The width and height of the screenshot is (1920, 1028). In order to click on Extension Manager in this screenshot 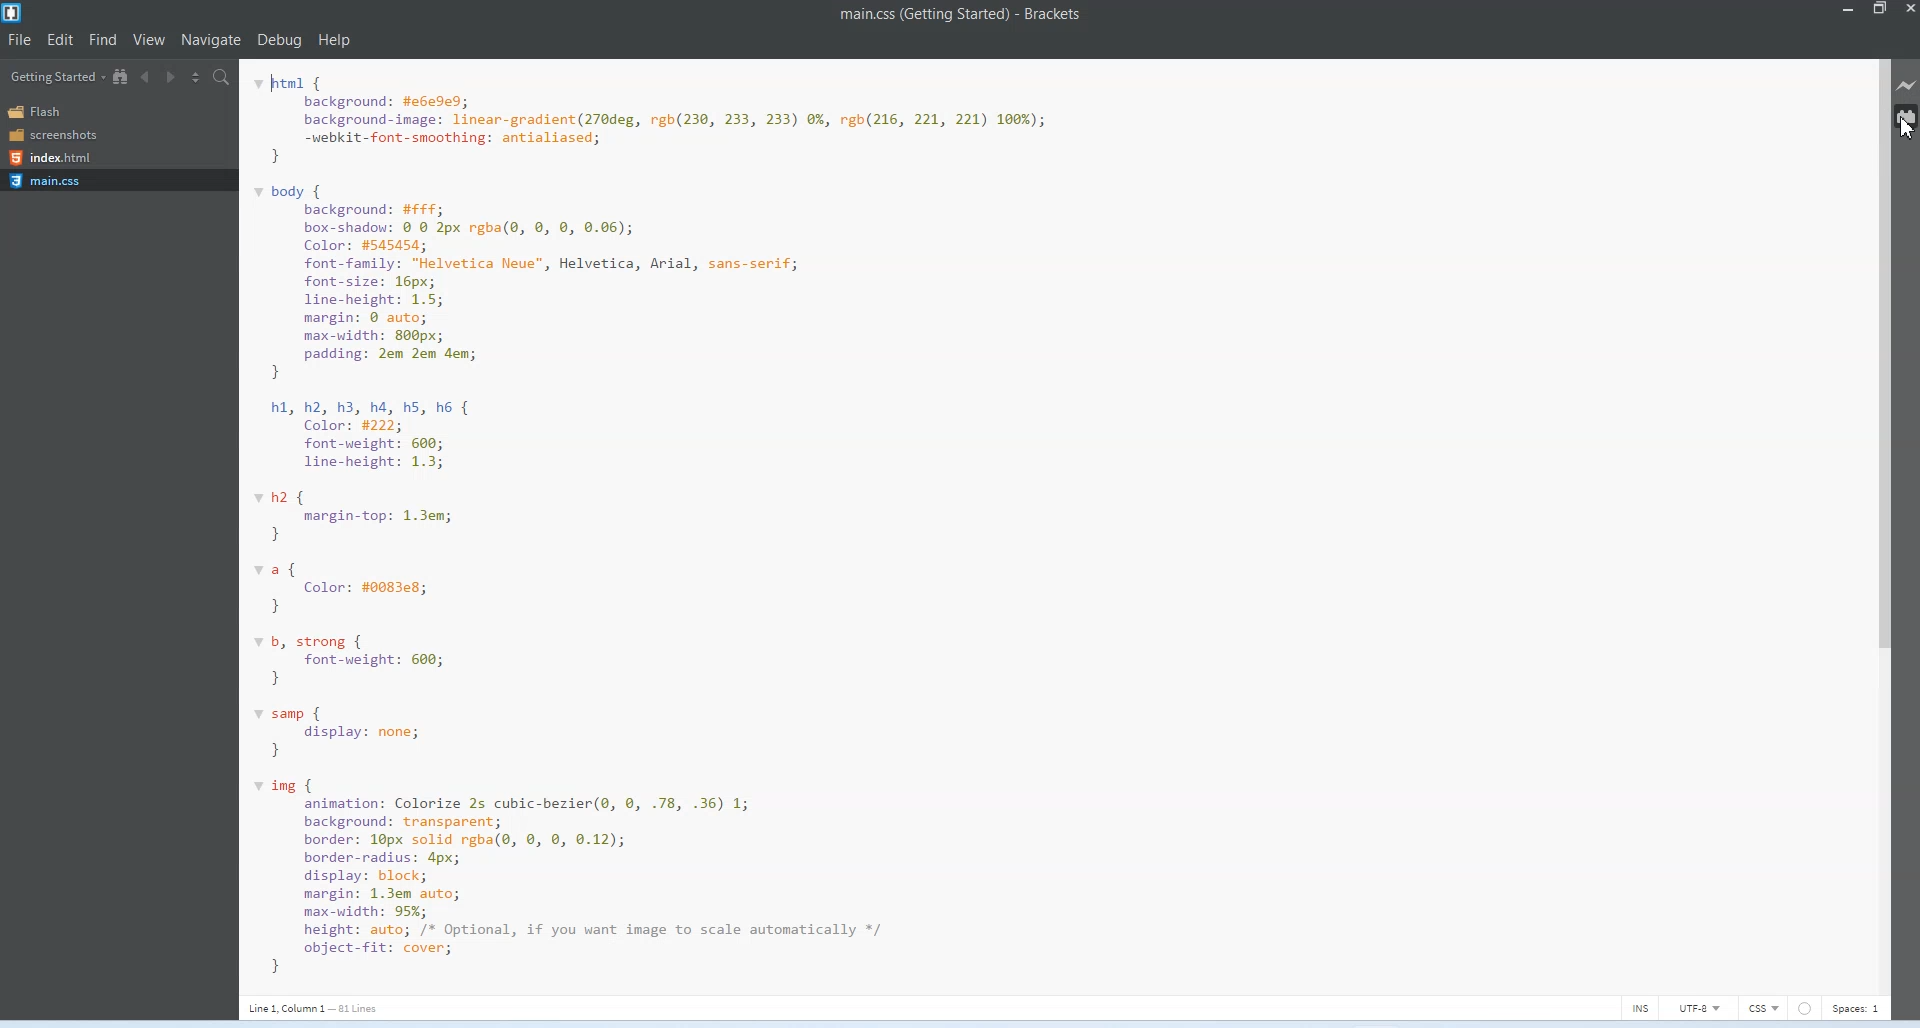, I will do `click(1907, 120)`.